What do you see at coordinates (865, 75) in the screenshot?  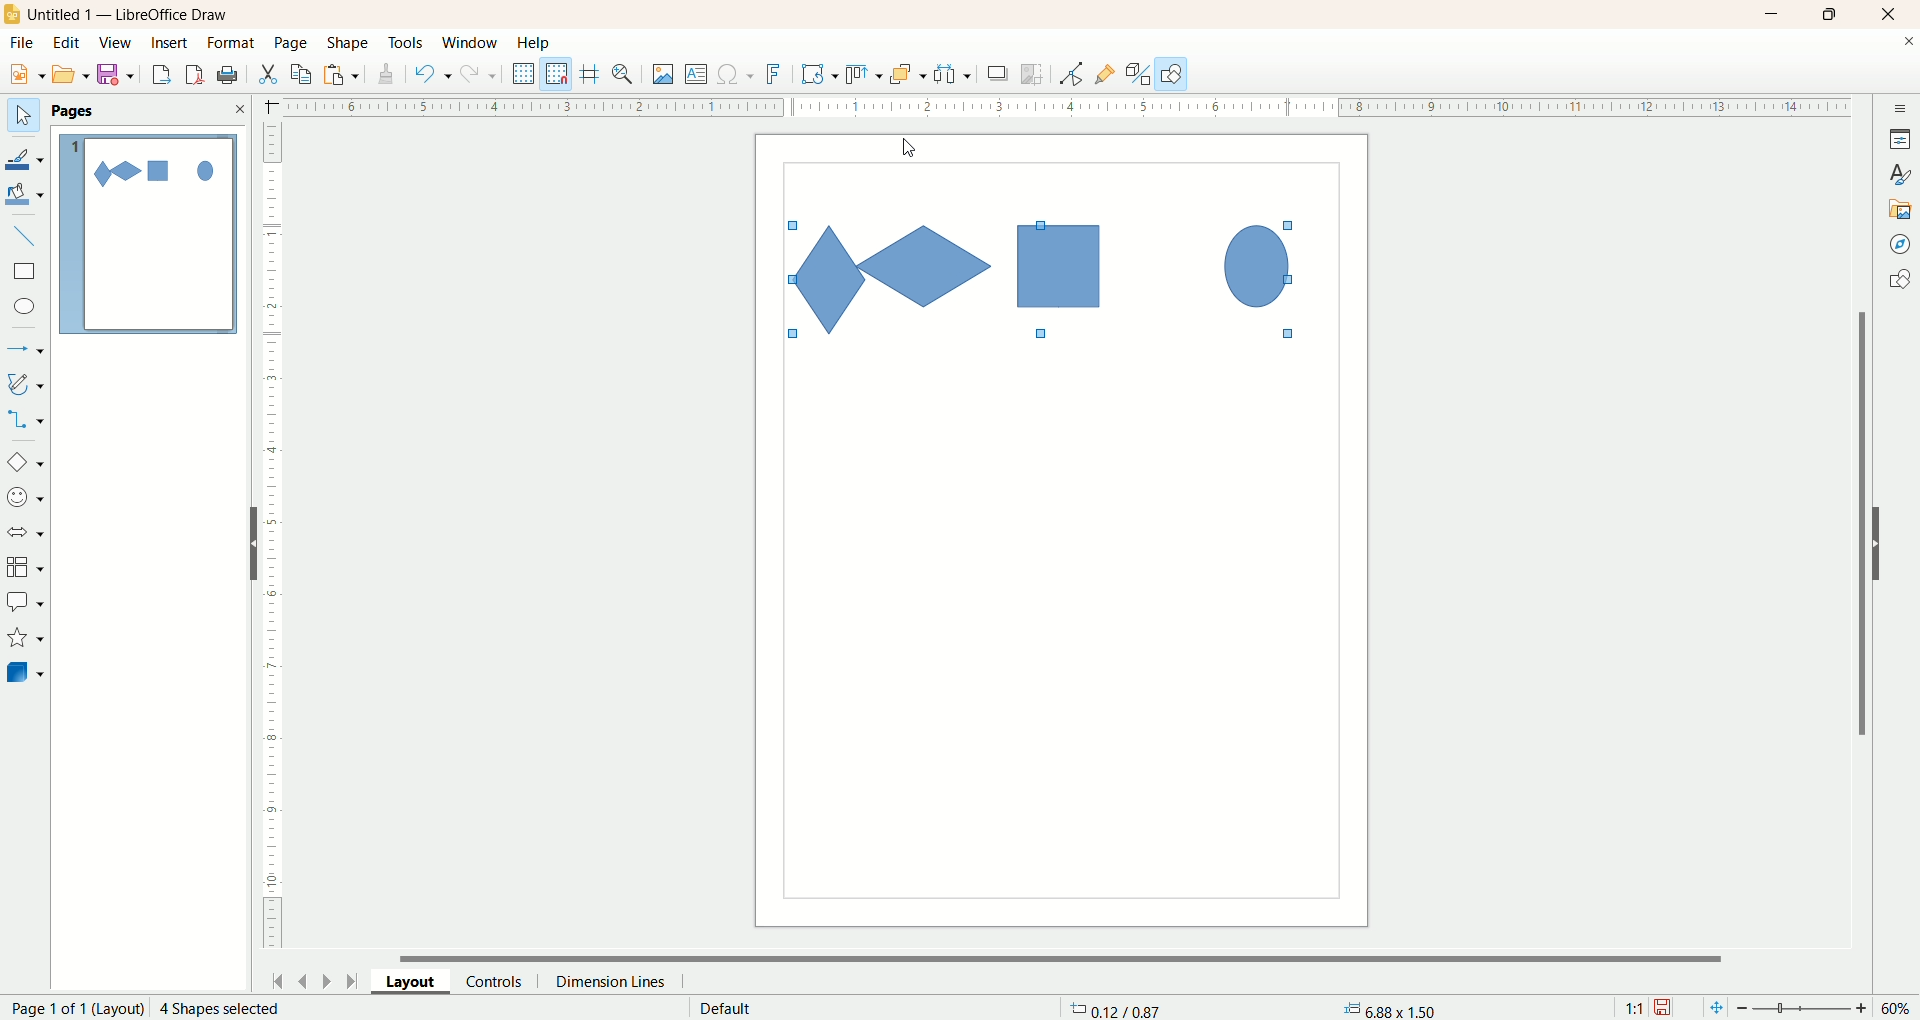 I see `allign object` at bounding box center [865, 75].